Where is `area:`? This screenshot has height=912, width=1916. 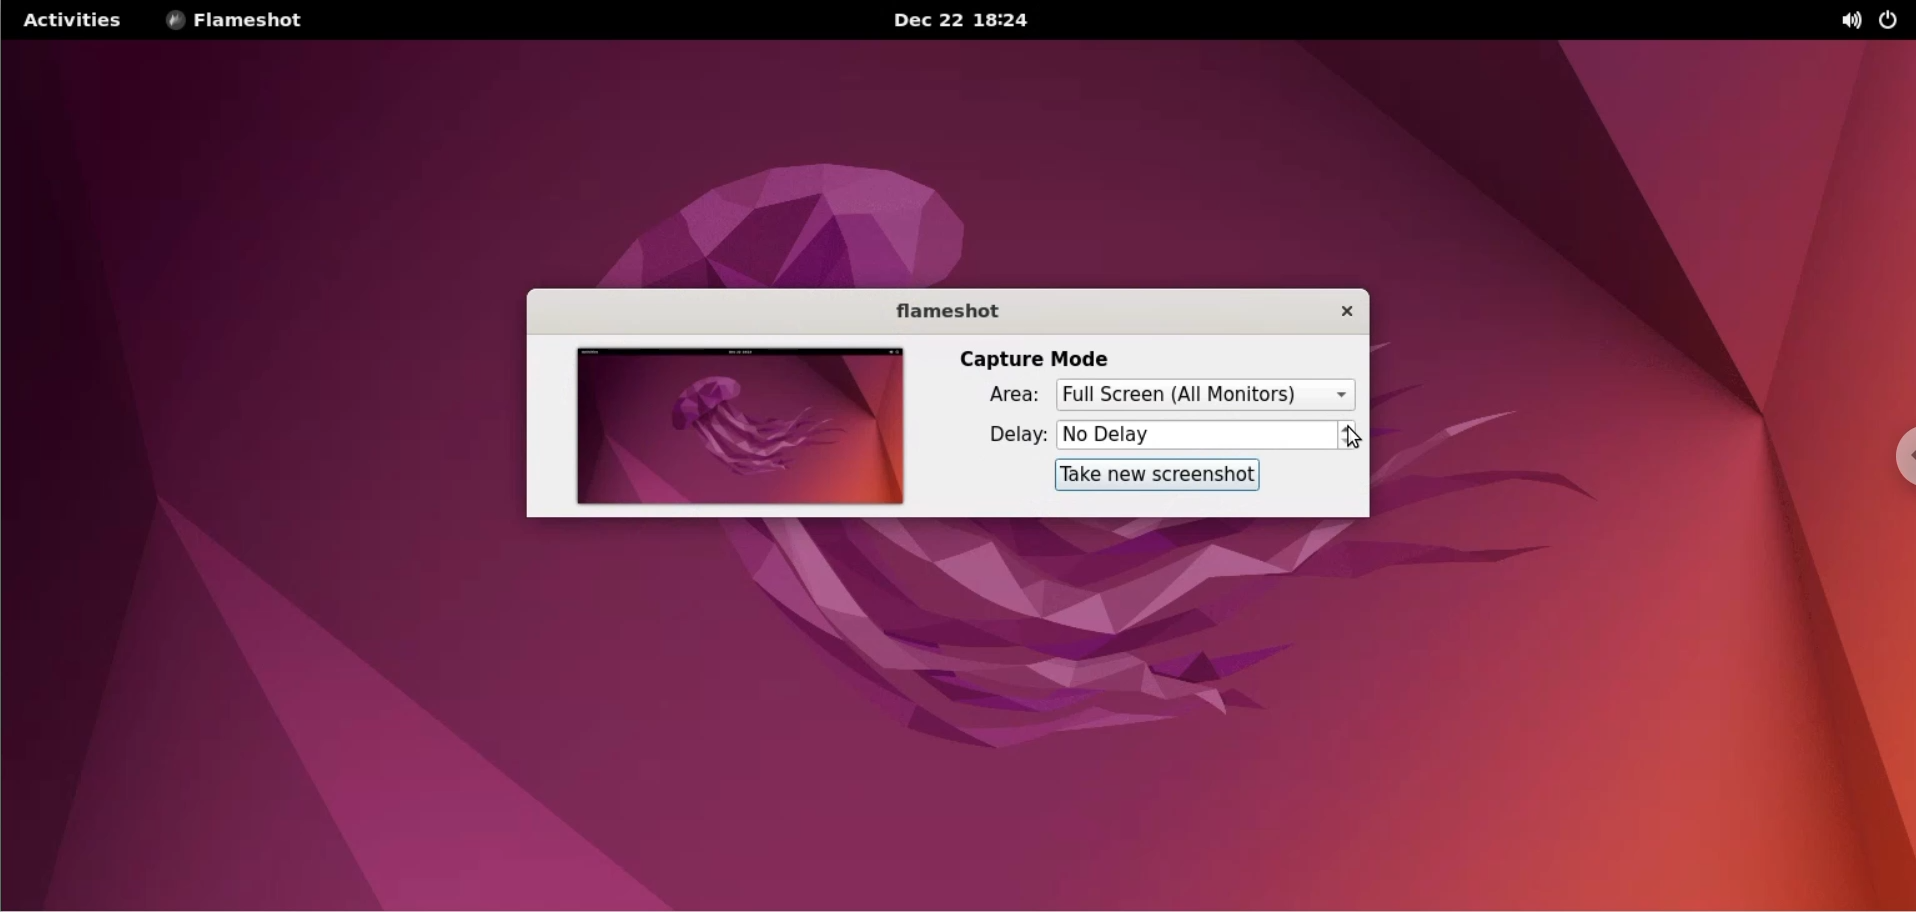
area: is located at coordinates (1002, 395).